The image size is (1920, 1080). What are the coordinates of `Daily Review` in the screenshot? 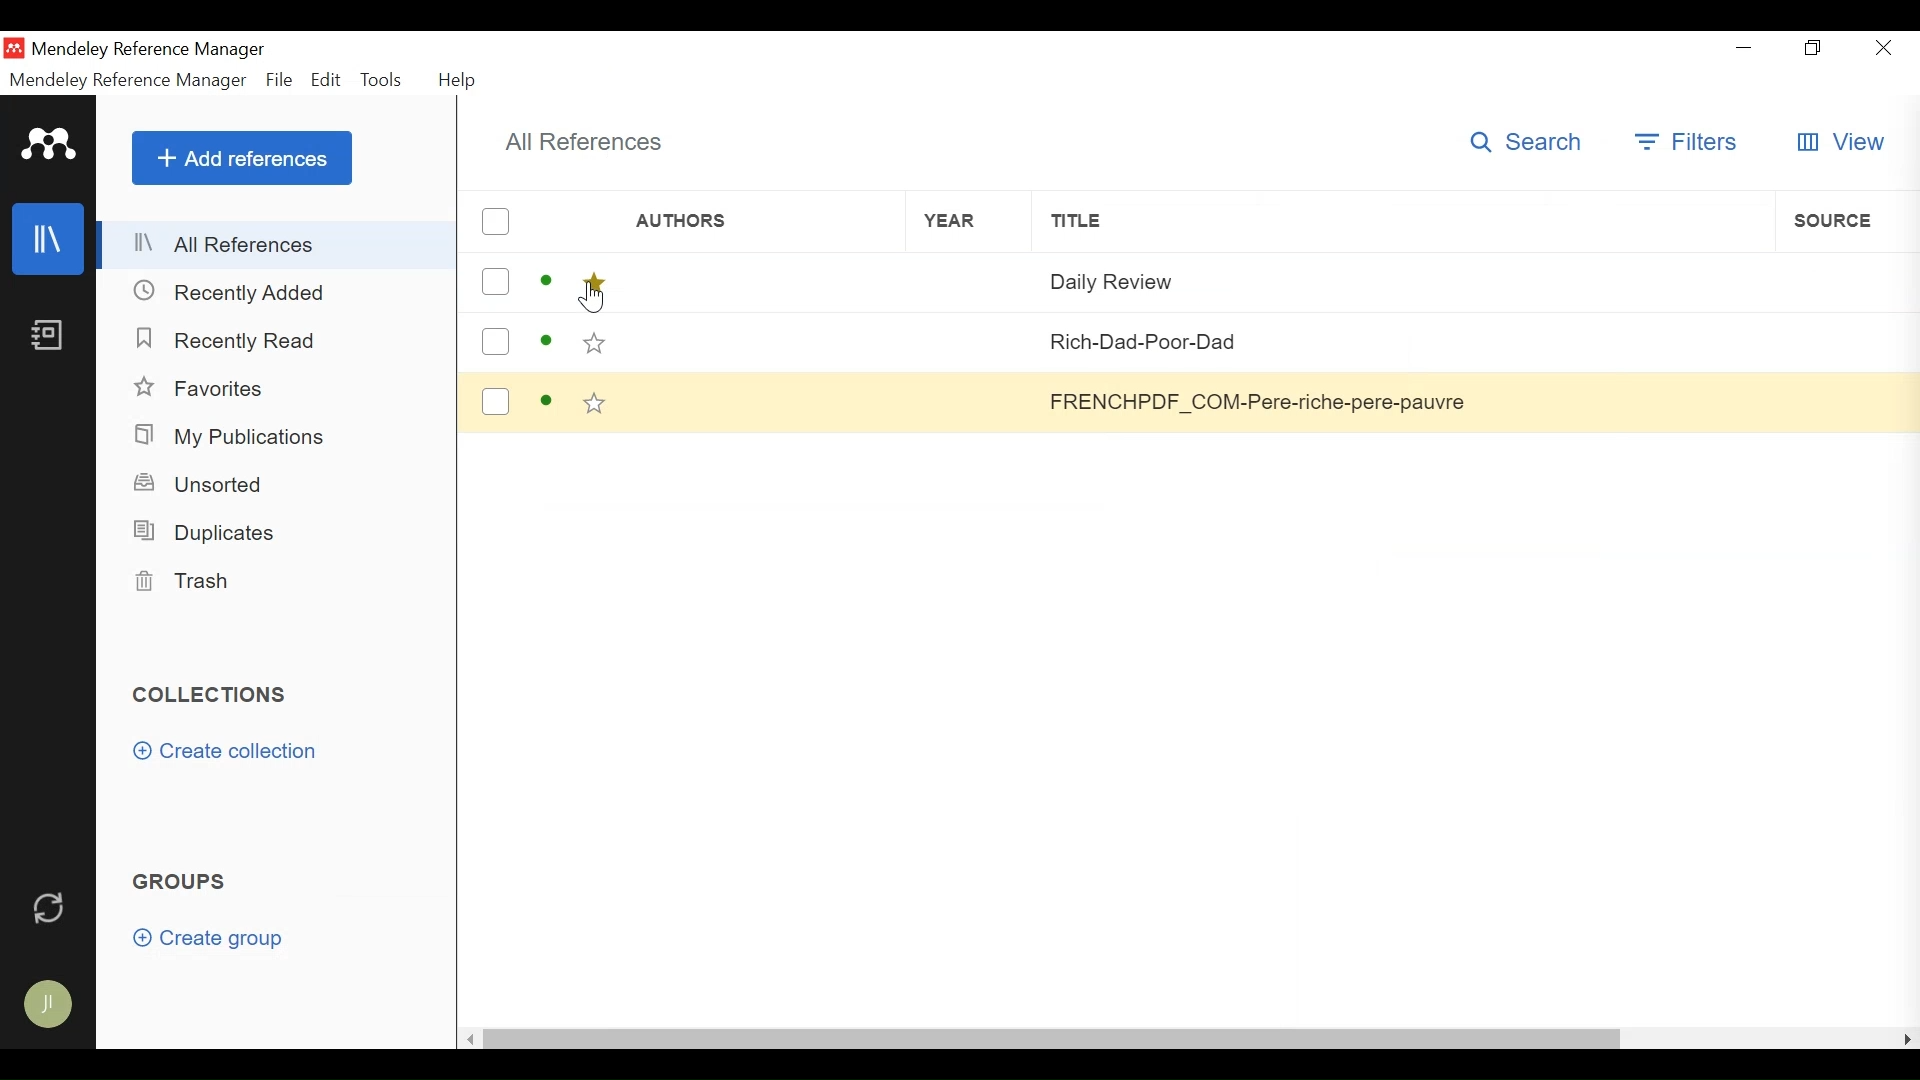 It's located at (1263, 282).